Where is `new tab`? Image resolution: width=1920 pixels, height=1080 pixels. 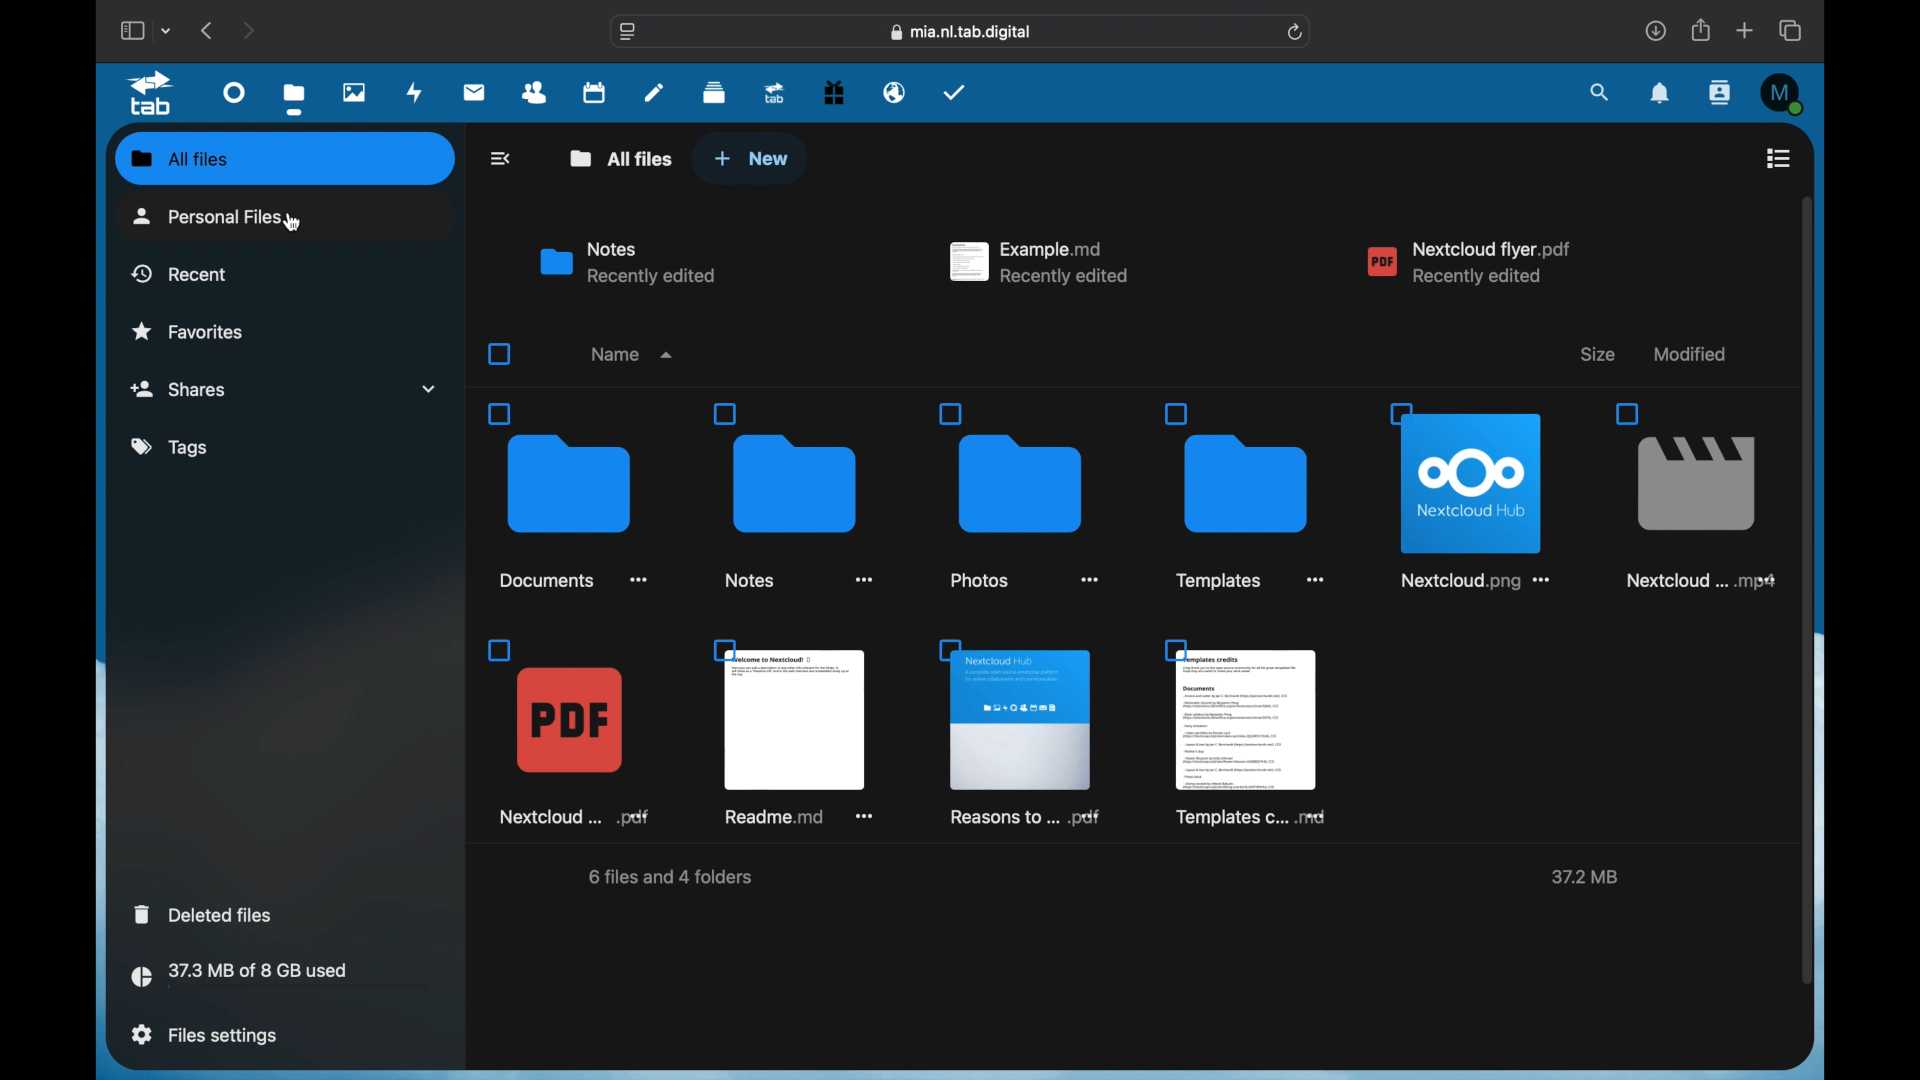 new tab is located at coordinates (1745, 30).